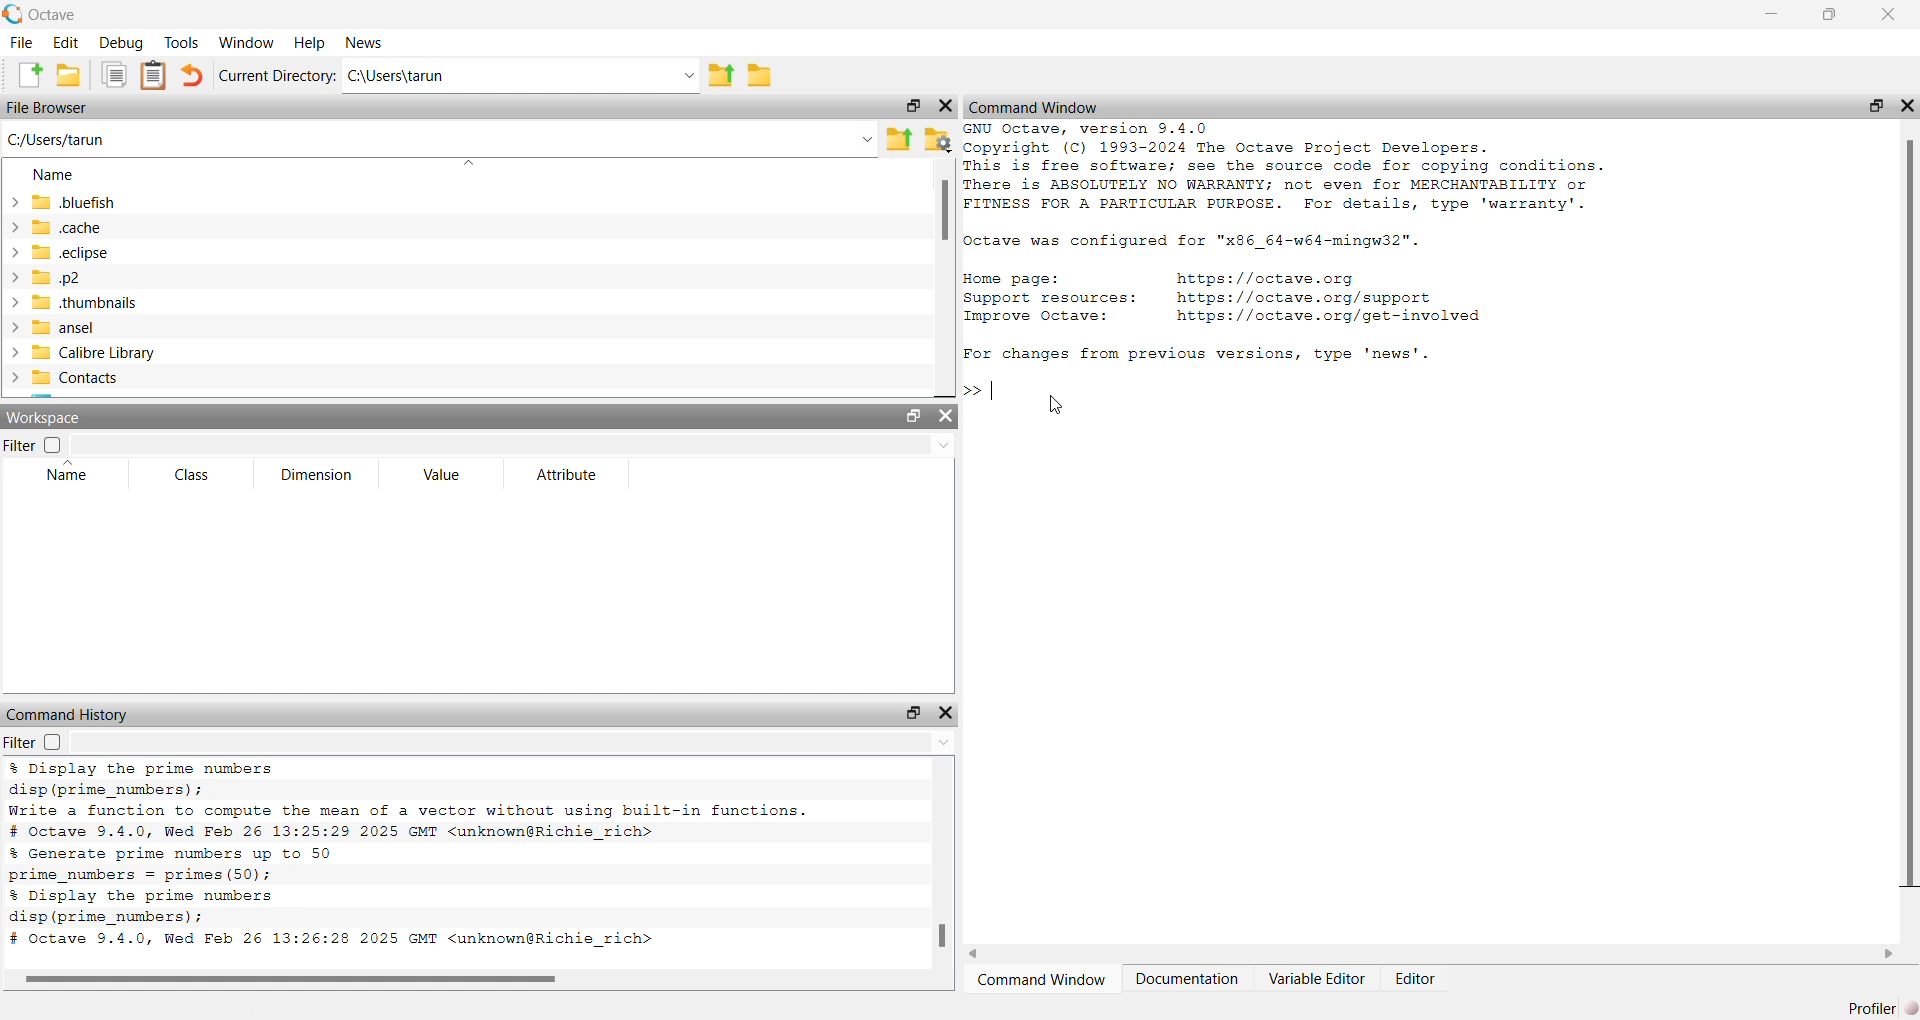 The image size is (1920, 1020). Describe the element at coordinates (1908, 105) in the screenshot. I see `close` at that location.